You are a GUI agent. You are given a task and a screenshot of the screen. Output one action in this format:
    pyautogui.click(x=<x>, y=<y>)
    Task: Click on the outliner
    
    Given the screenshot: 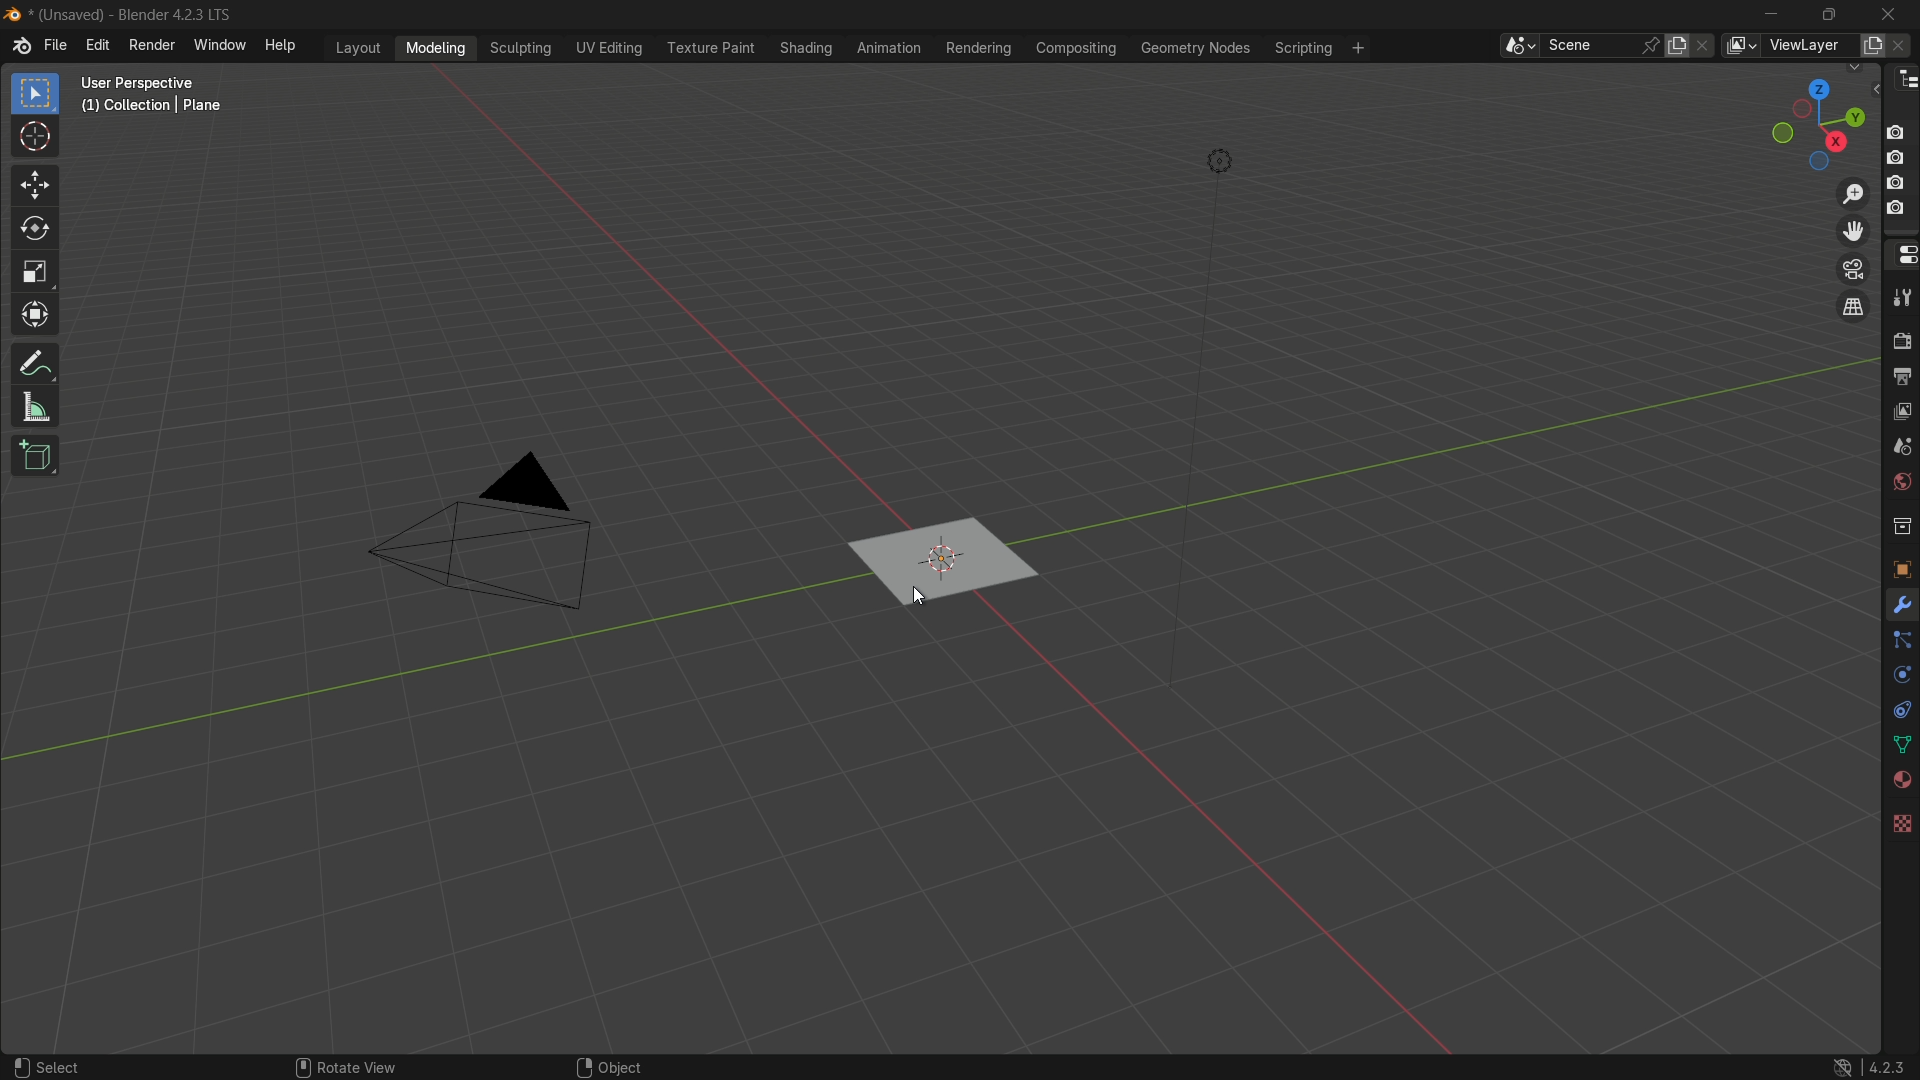 What is the action you would take?
    pyautogui.click(x=1904, y=81)
    